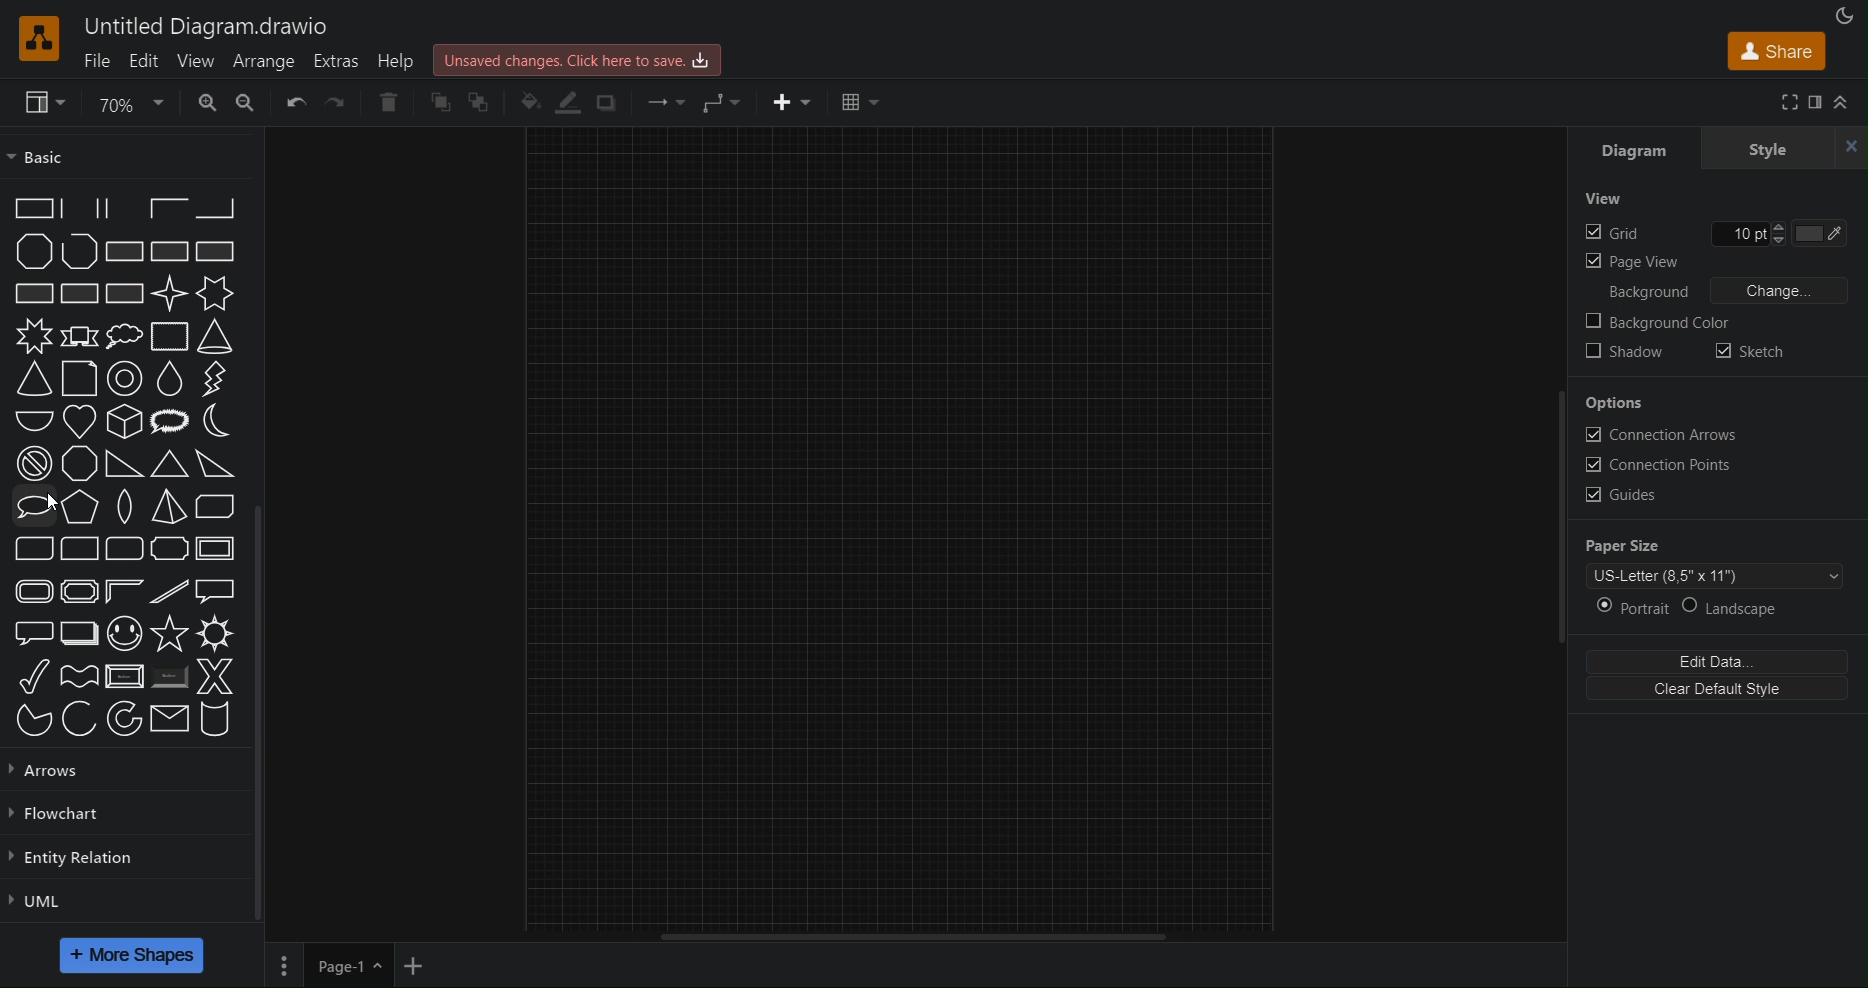 This screenshot has width=1868, height=988. What do you see at coordinates (80, 421) in the screenshot?
I see `Heart` at bounding box center [80, 421].